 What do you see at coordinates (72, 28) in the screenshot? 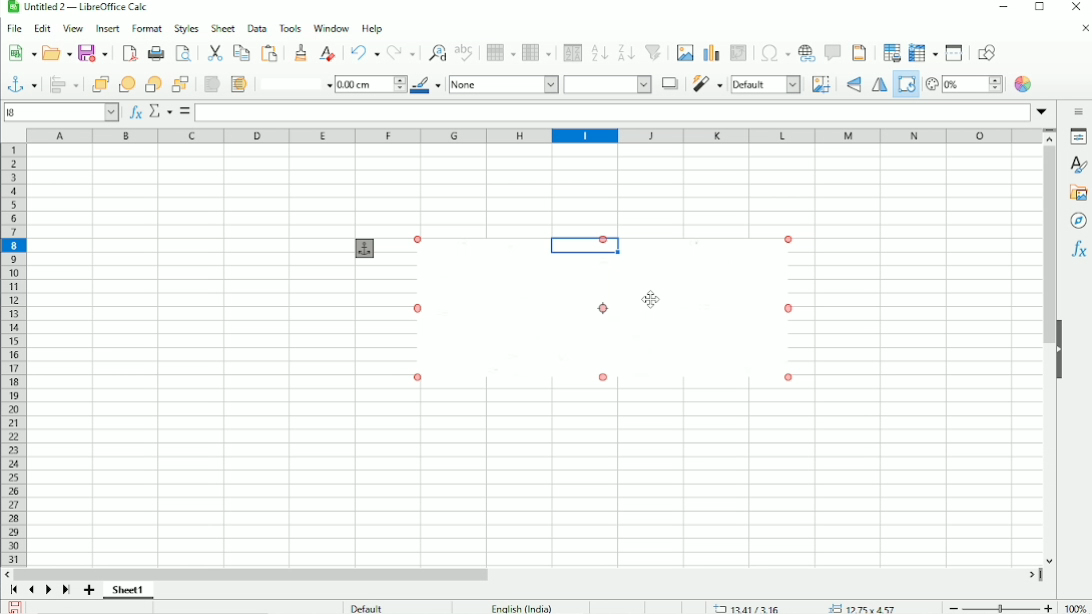
I see `View` at bounding box center [72, 28].